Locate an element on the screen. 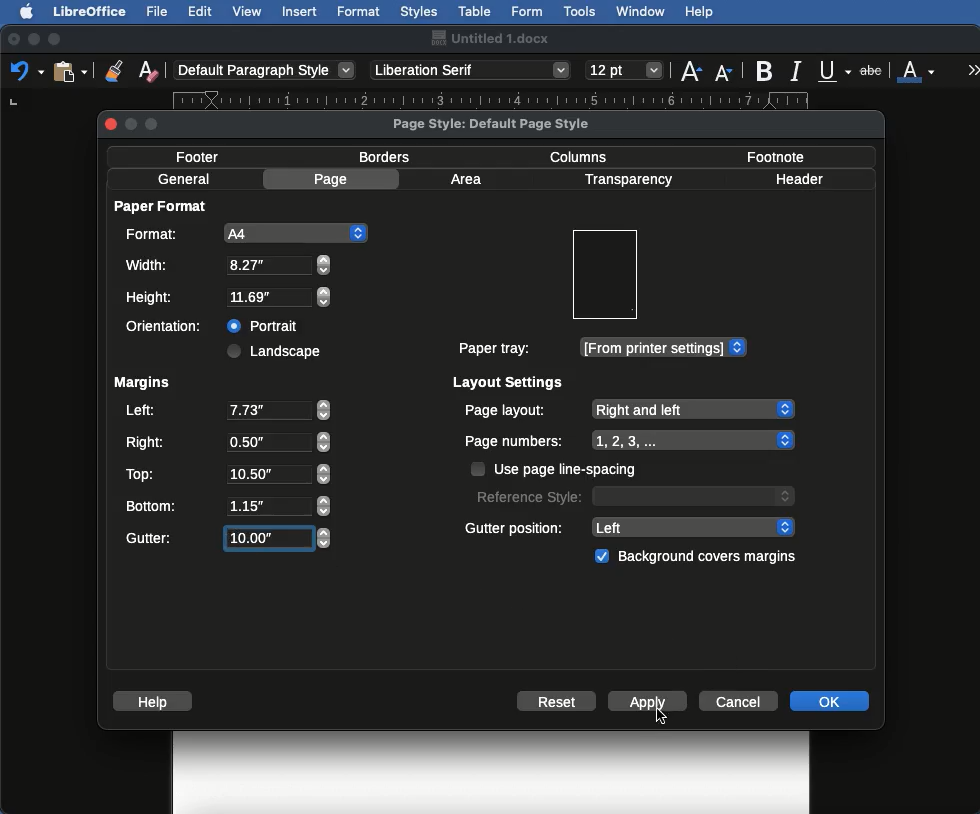 The height and width of the screenshot is (814, 980). Format is located at coordinates (360, 12).